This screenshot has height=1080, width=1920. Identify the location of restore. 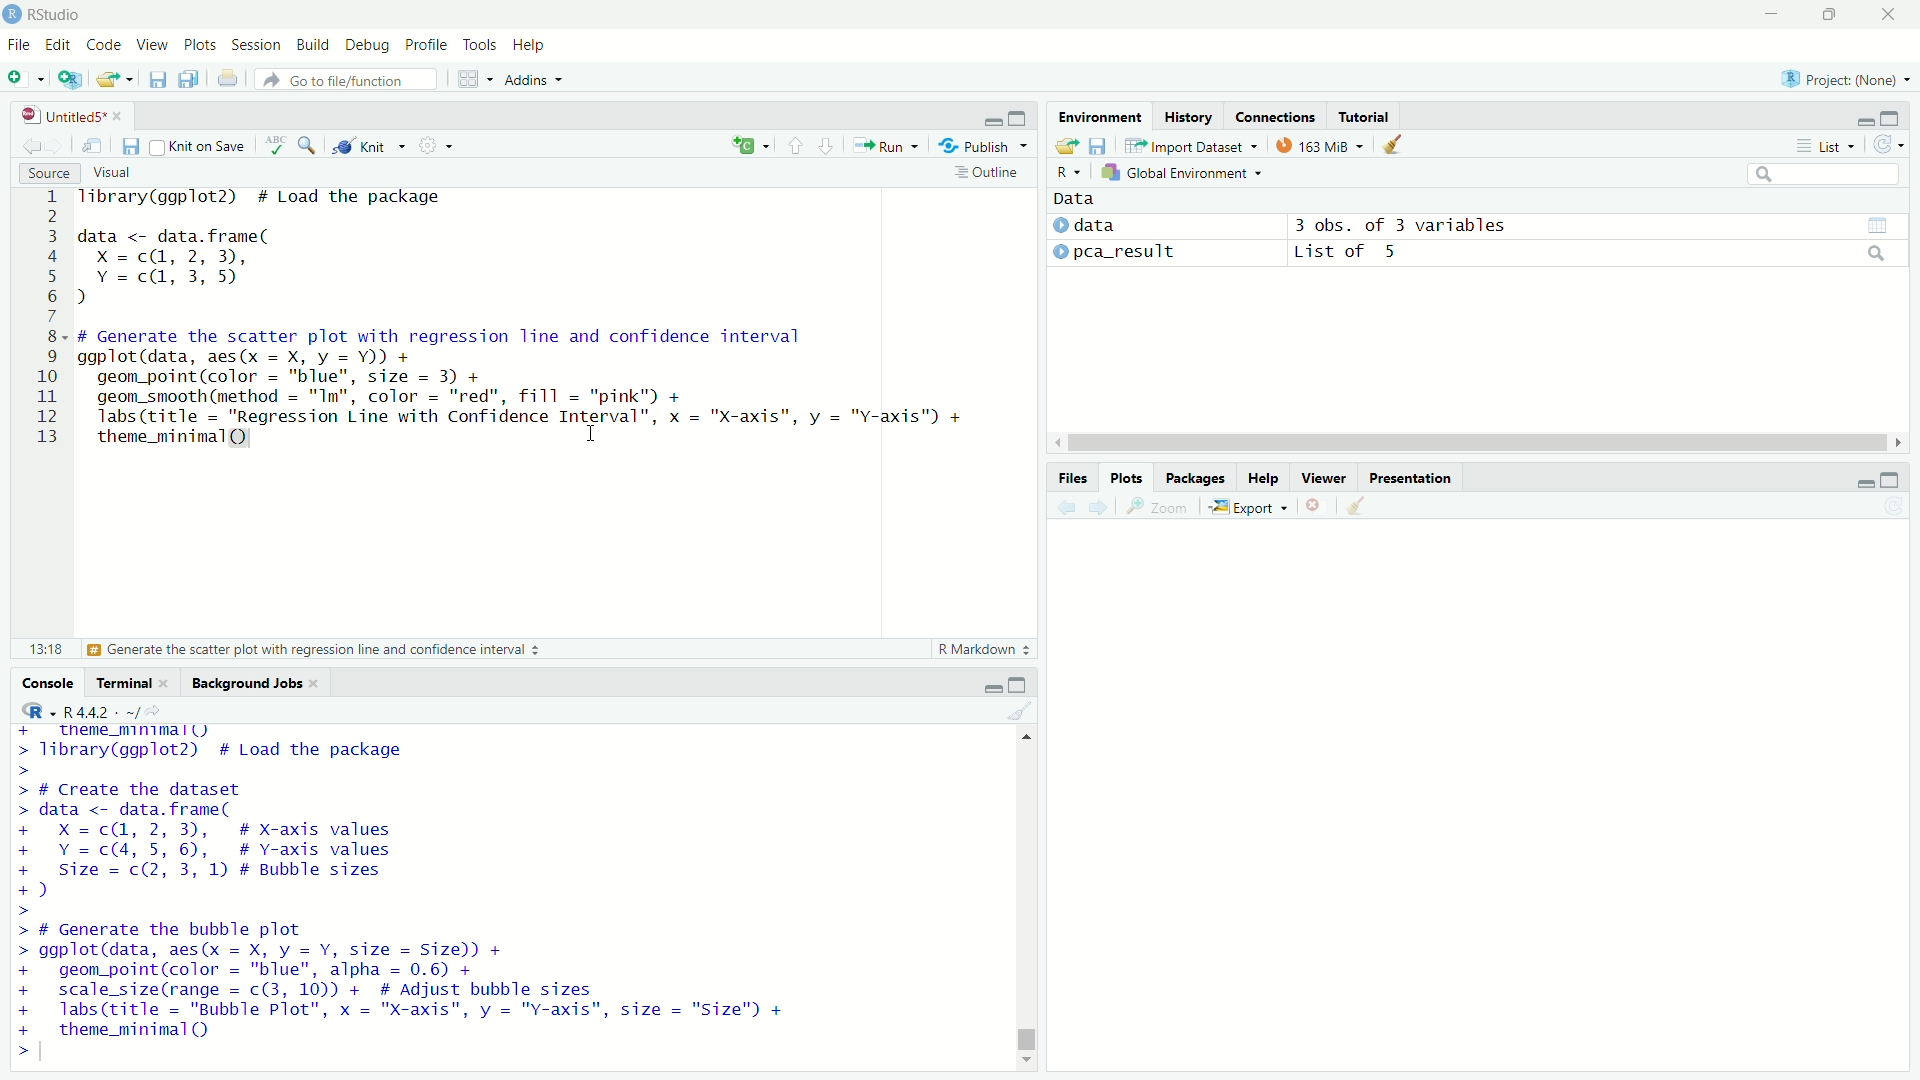
(1831, 15).